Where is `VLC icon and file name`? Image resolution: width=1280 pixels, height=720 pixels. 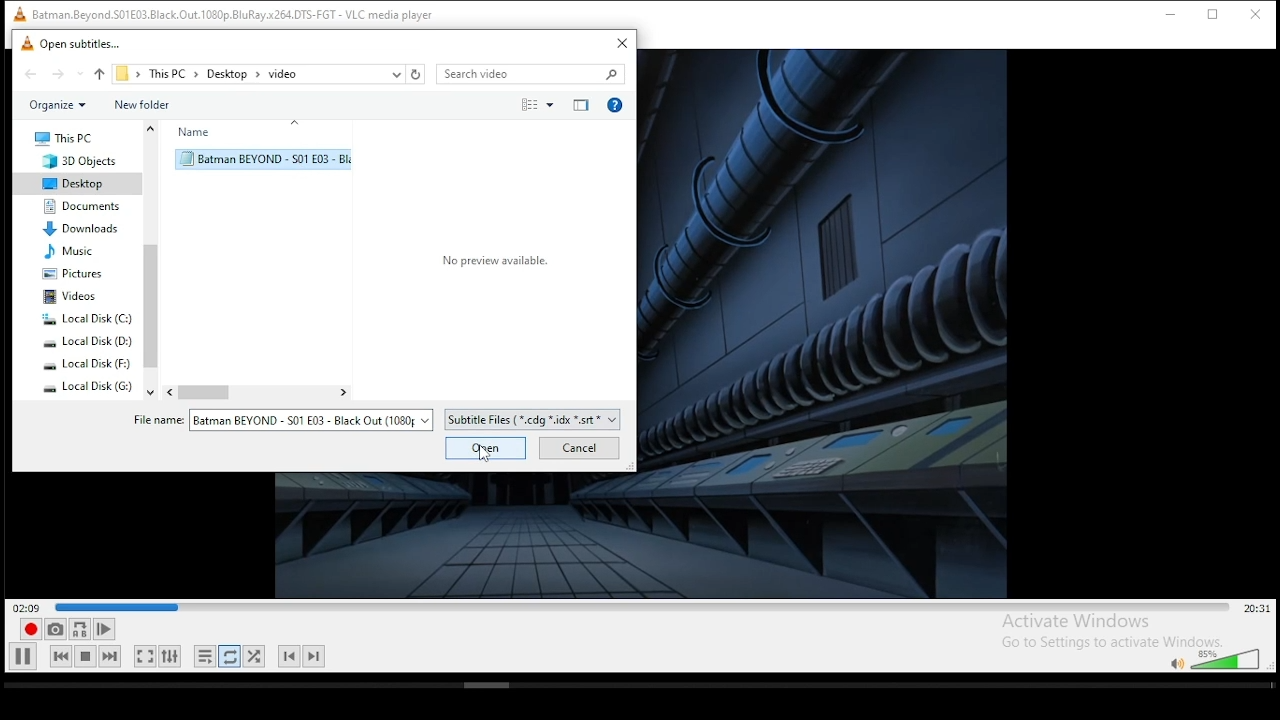 VLC icon and file name is located at coordinates (218, 14).